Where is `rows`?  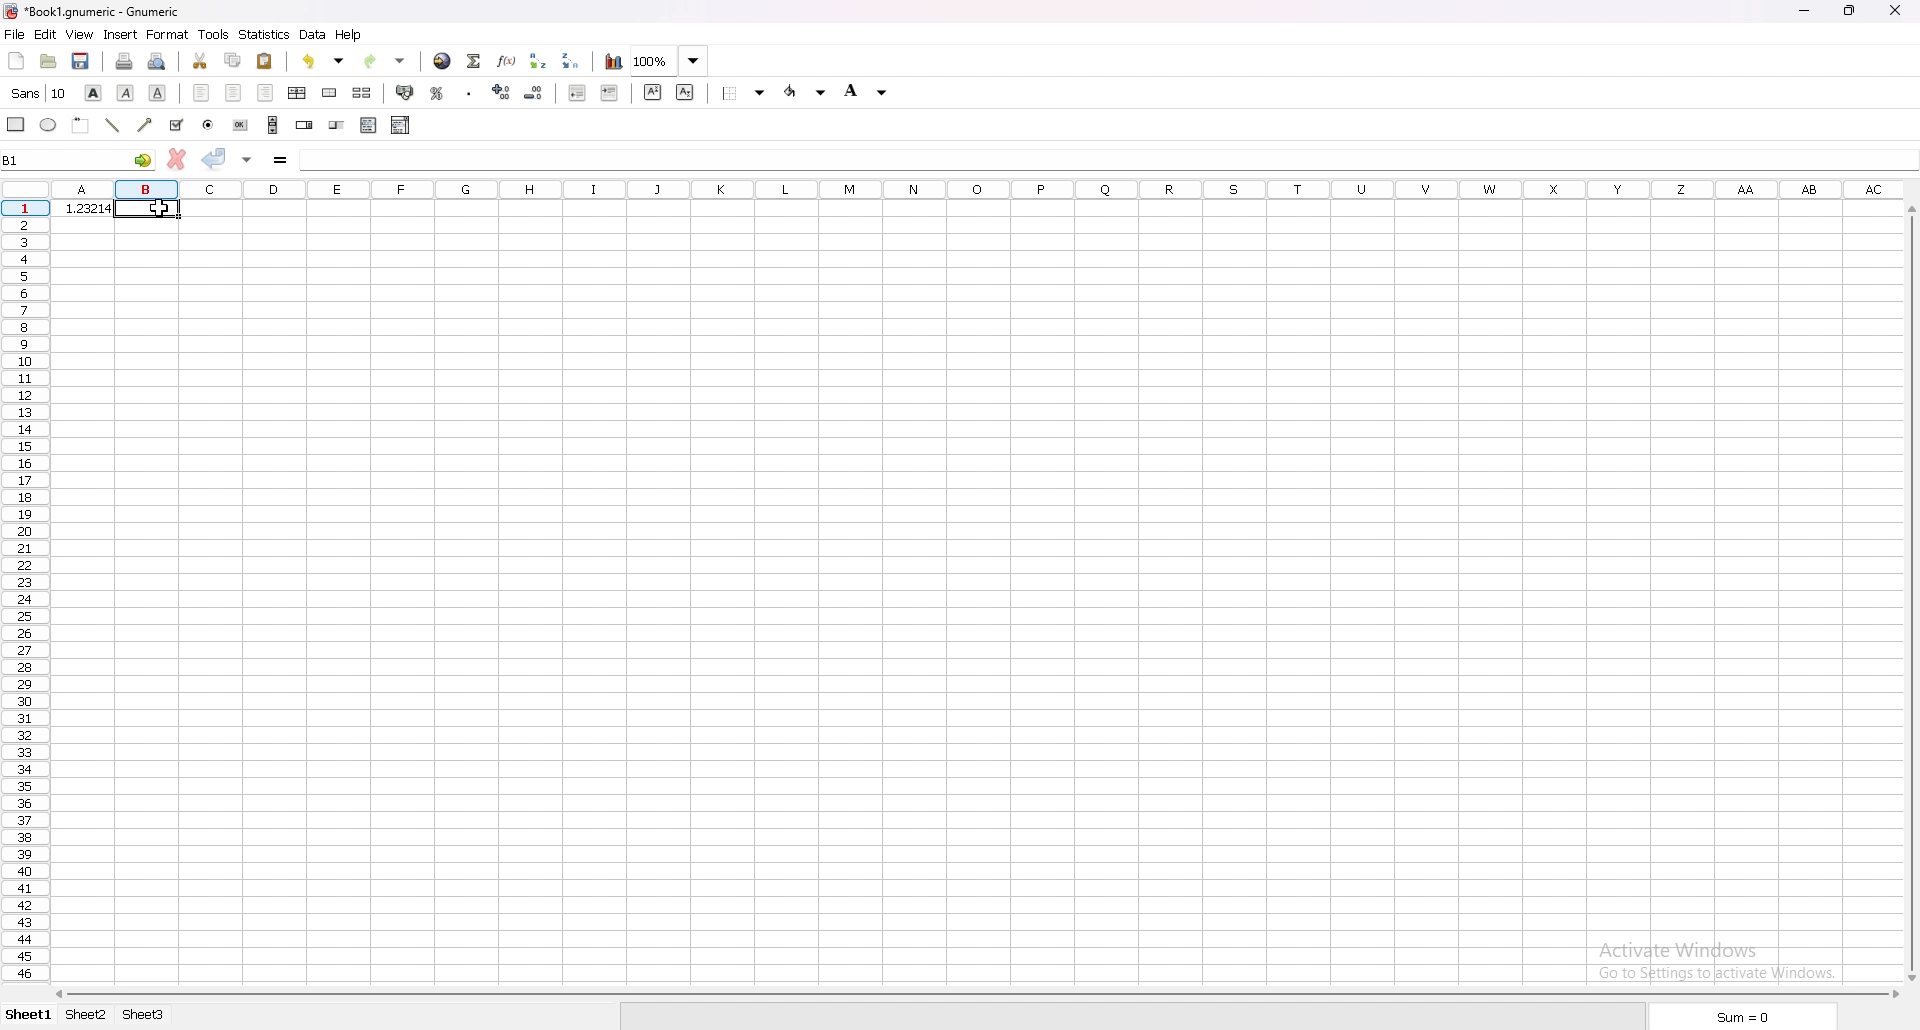 rows is located at coordinates (24, 592).